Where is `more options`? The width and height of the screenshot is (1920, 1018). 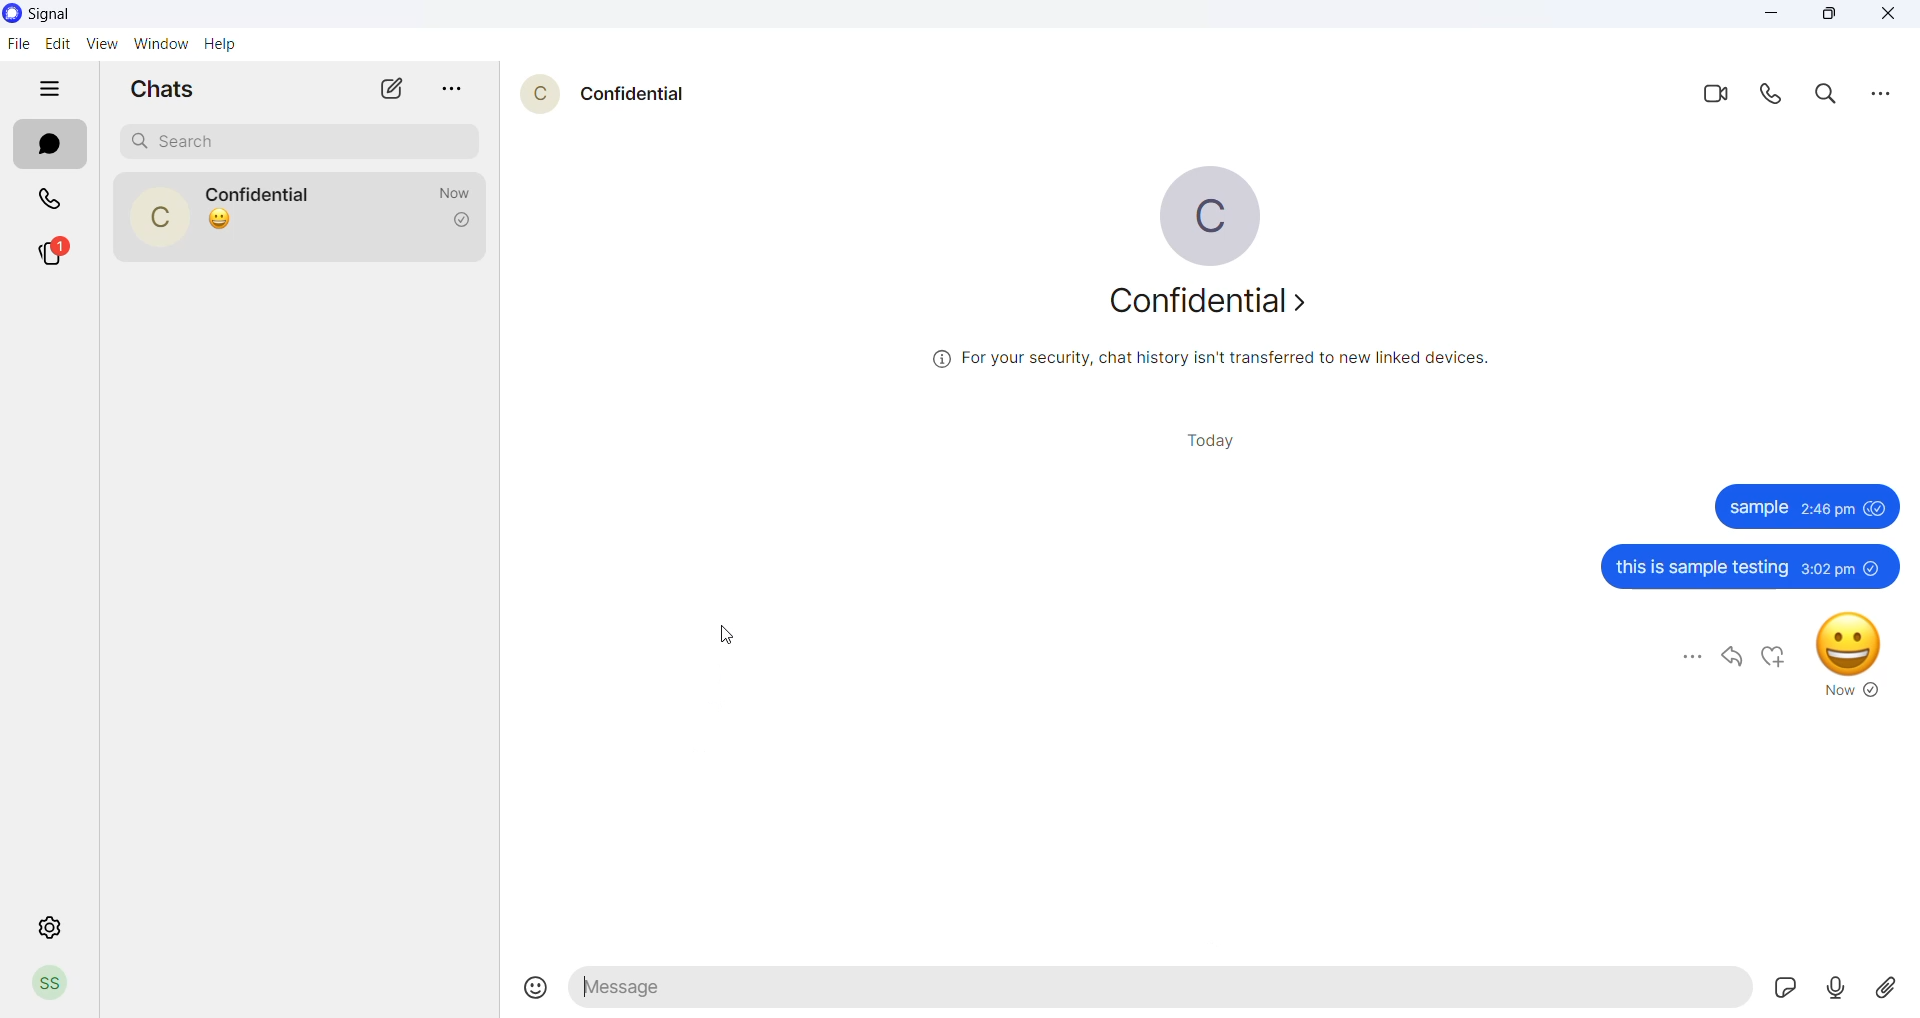 more options is located at coordinates (1693, 660).